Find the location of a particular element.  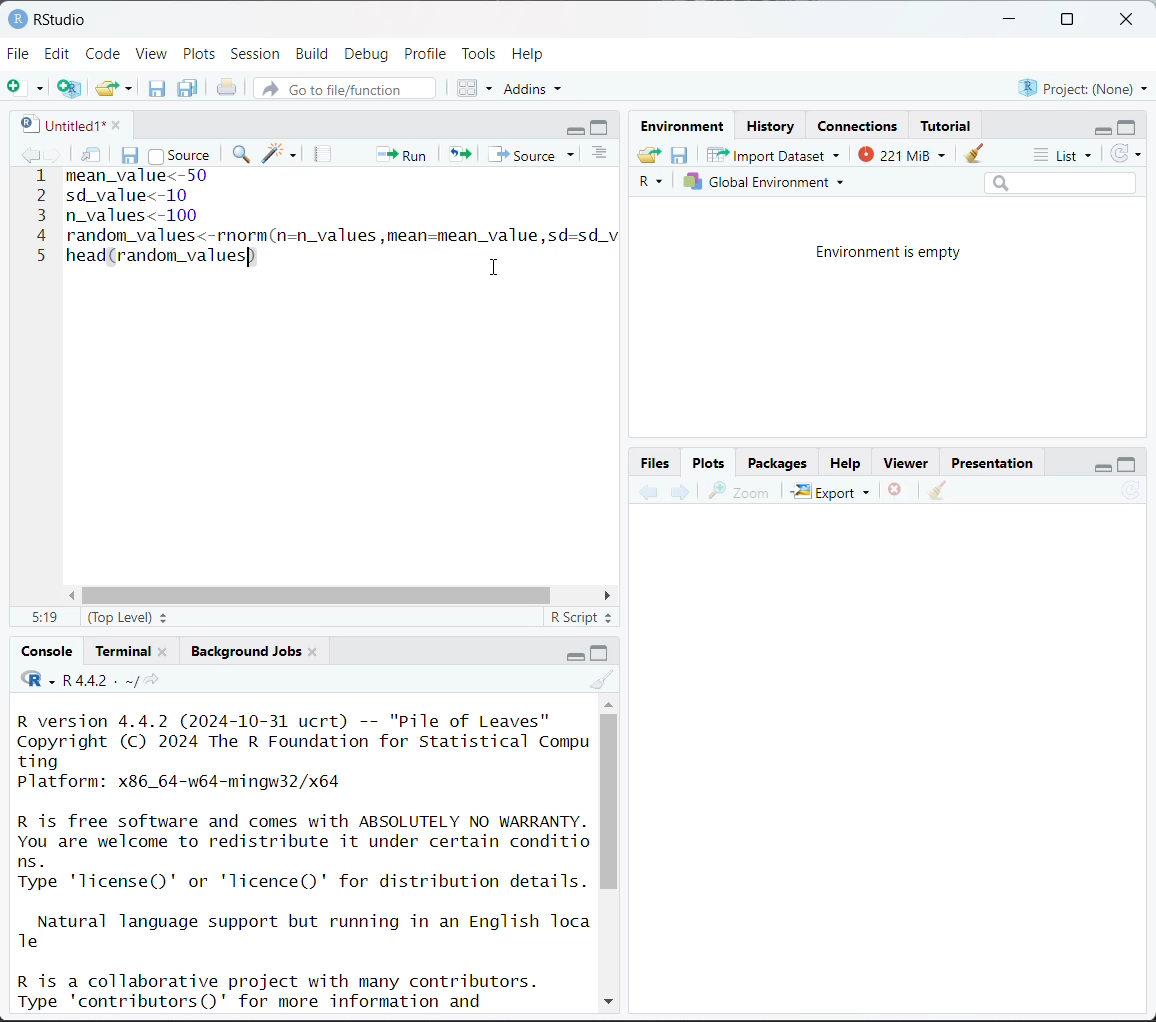

clear all plots is located at coordinates (938, 491).